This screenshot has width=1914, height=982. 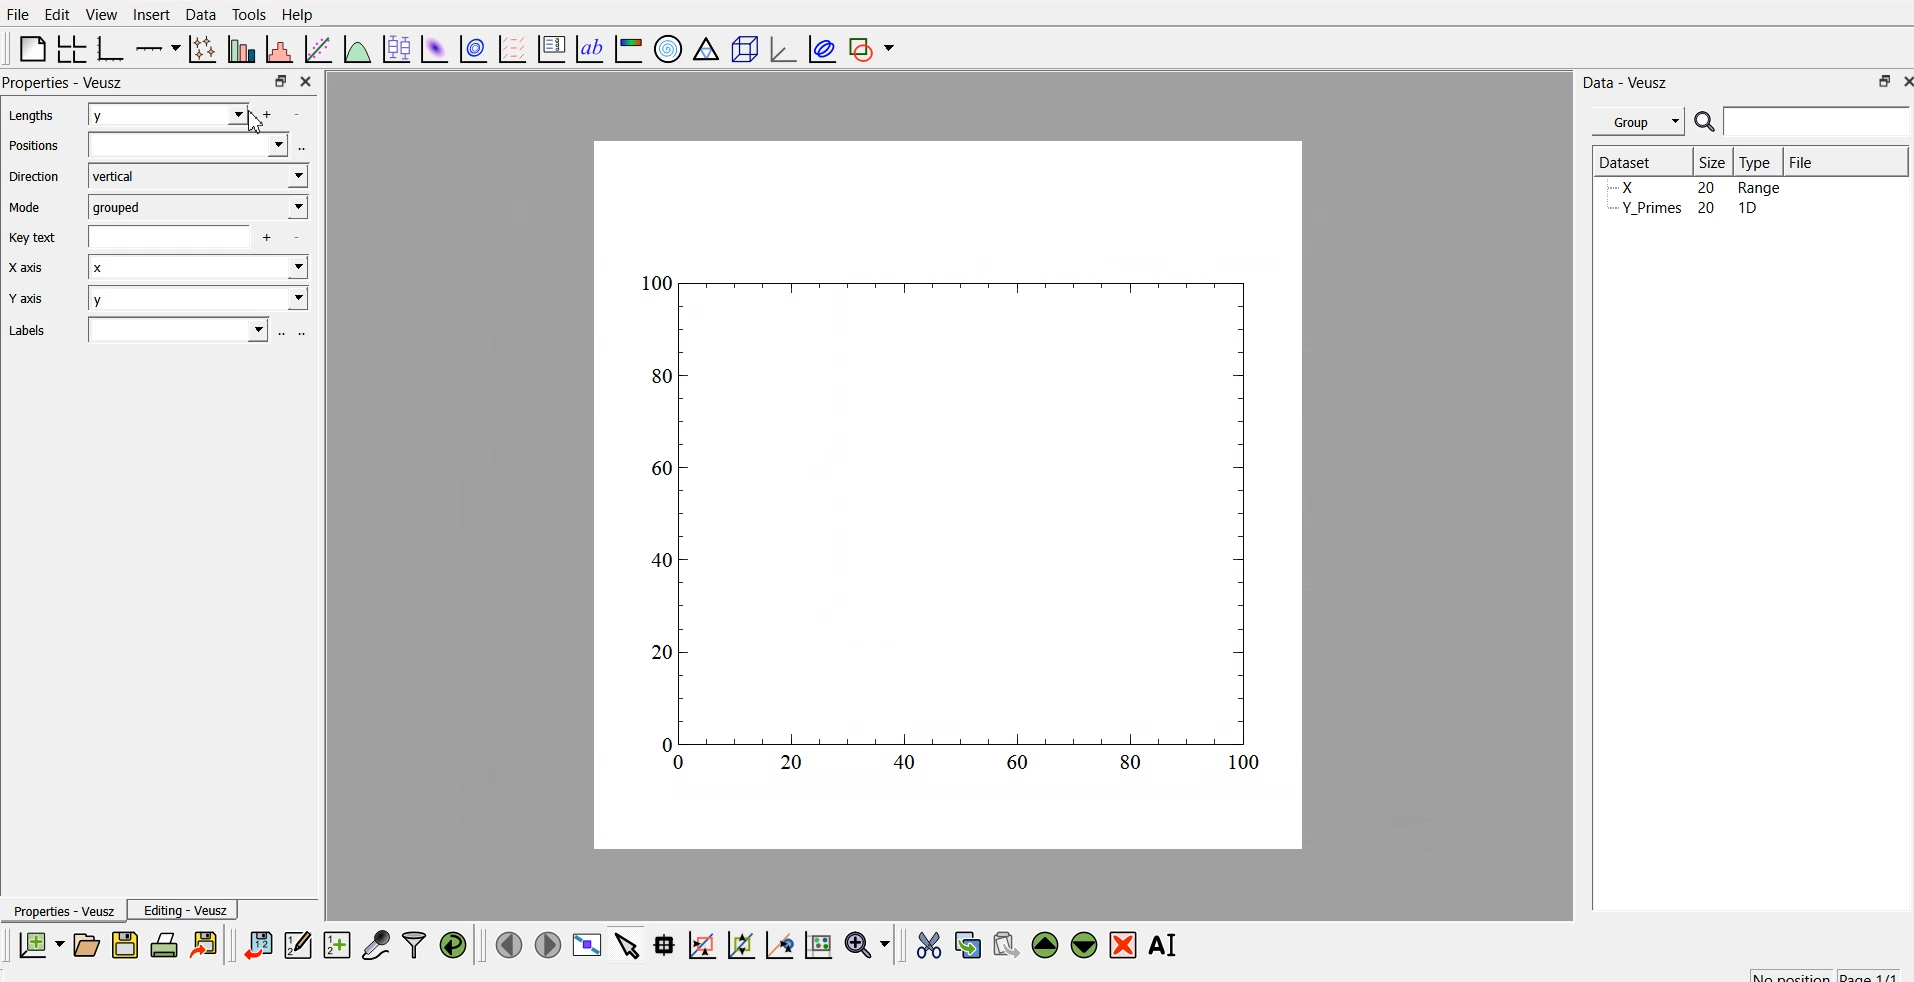 I want to click on move down the widget , so click(x=1082, y=945).